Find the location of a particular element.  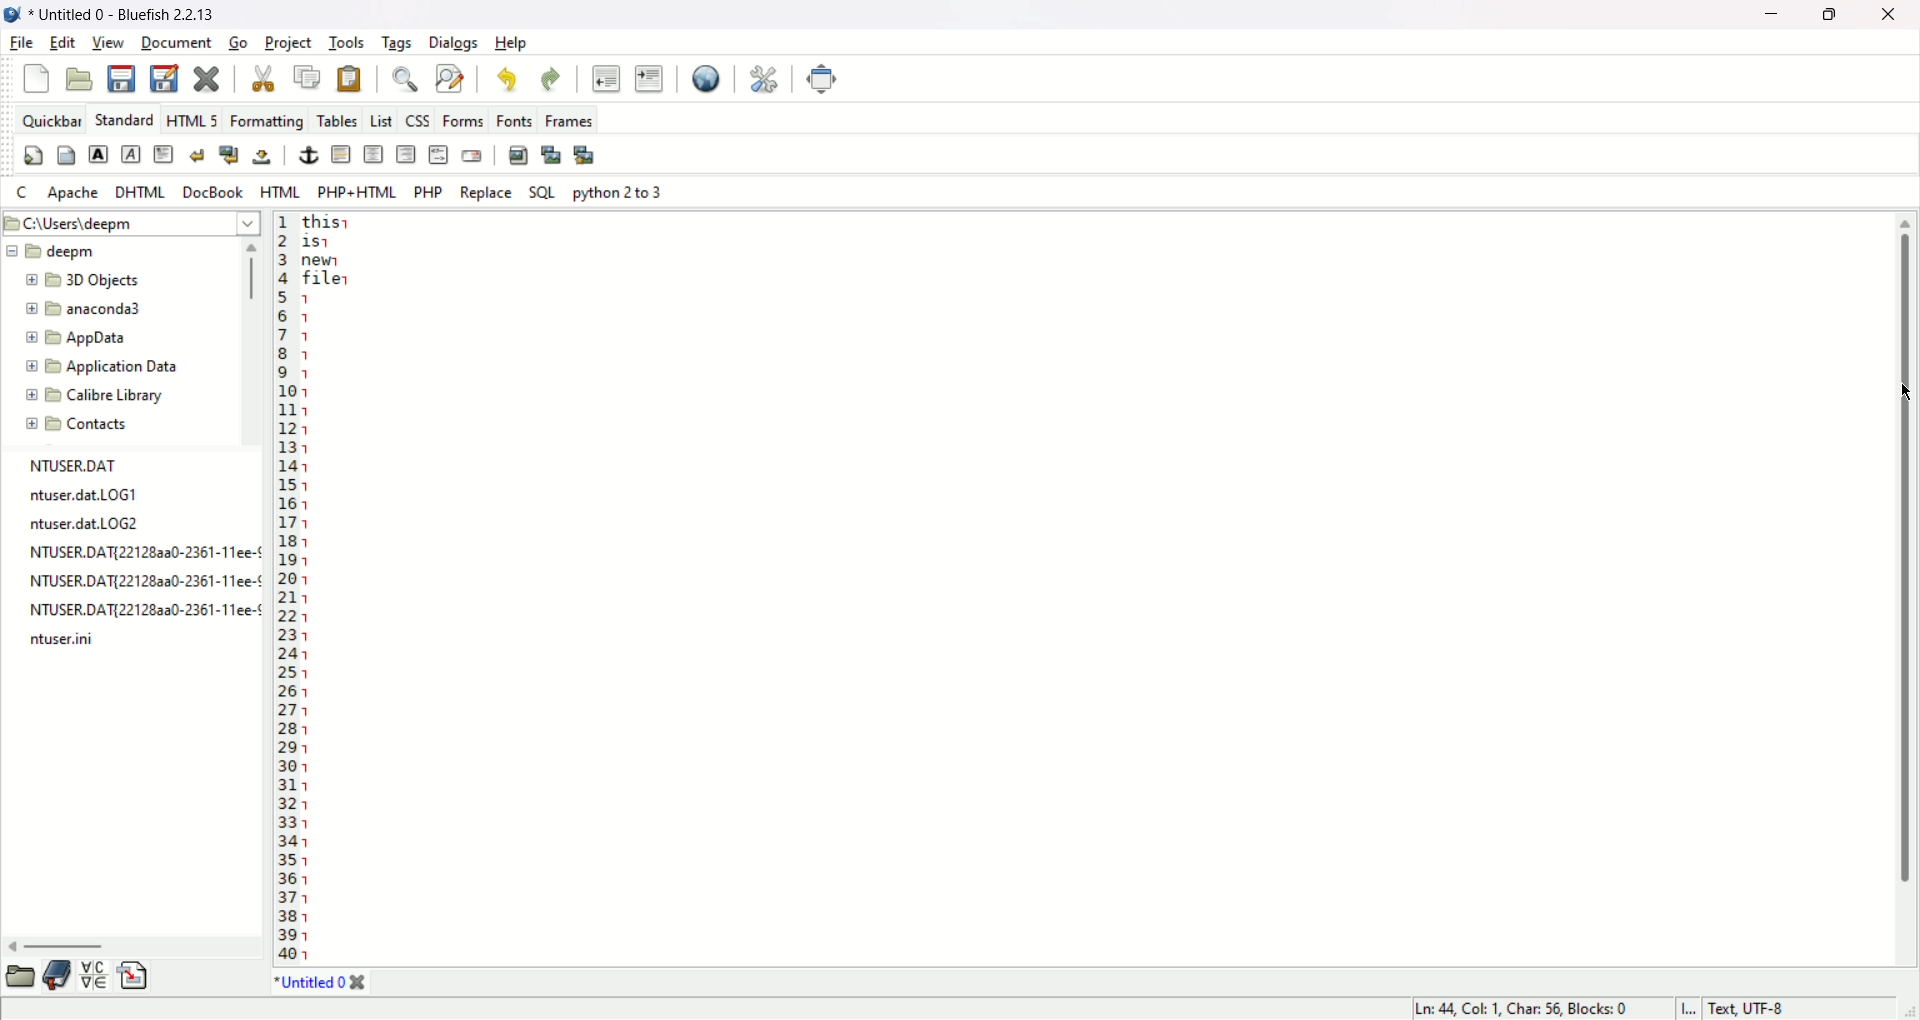

go is located at coordinates (238, 44).